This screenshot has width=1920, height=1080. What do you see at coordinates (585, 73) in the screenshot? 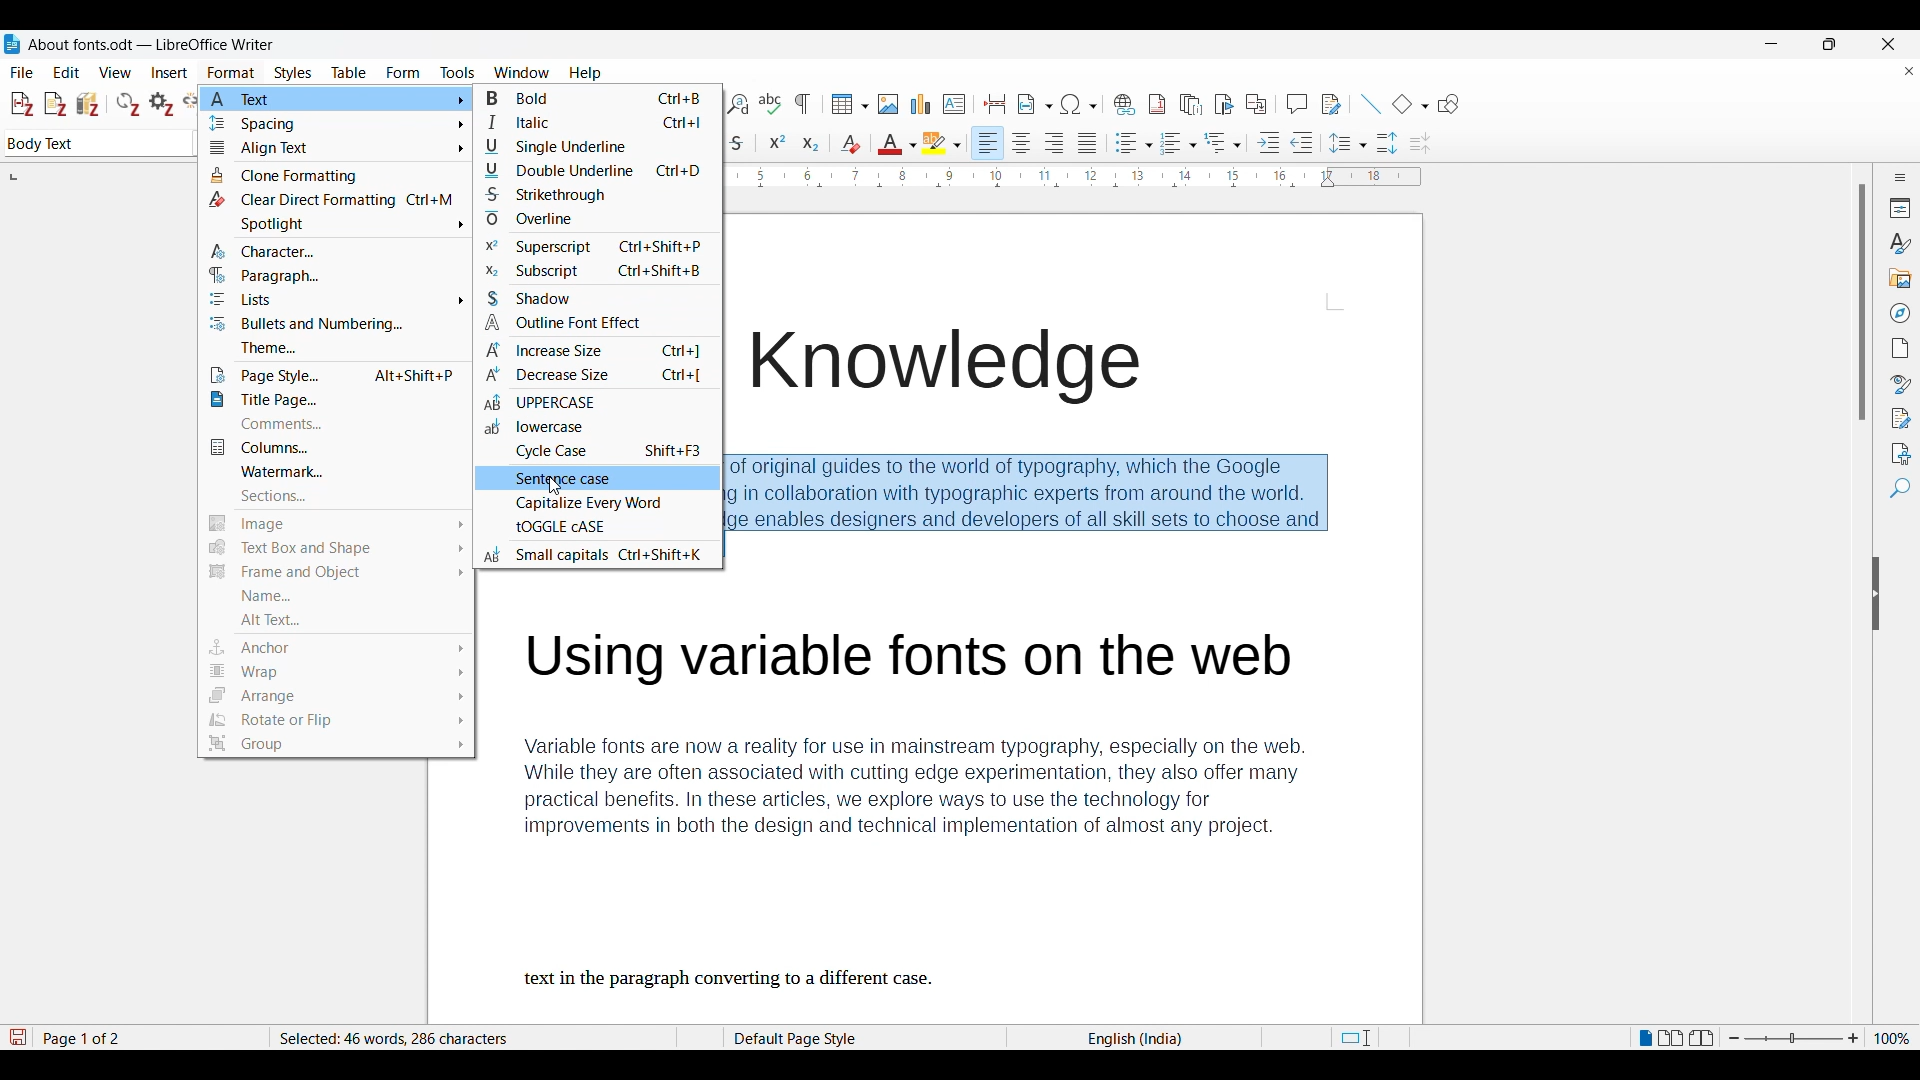
I see `Help menu` at bounding box center [585, 73].